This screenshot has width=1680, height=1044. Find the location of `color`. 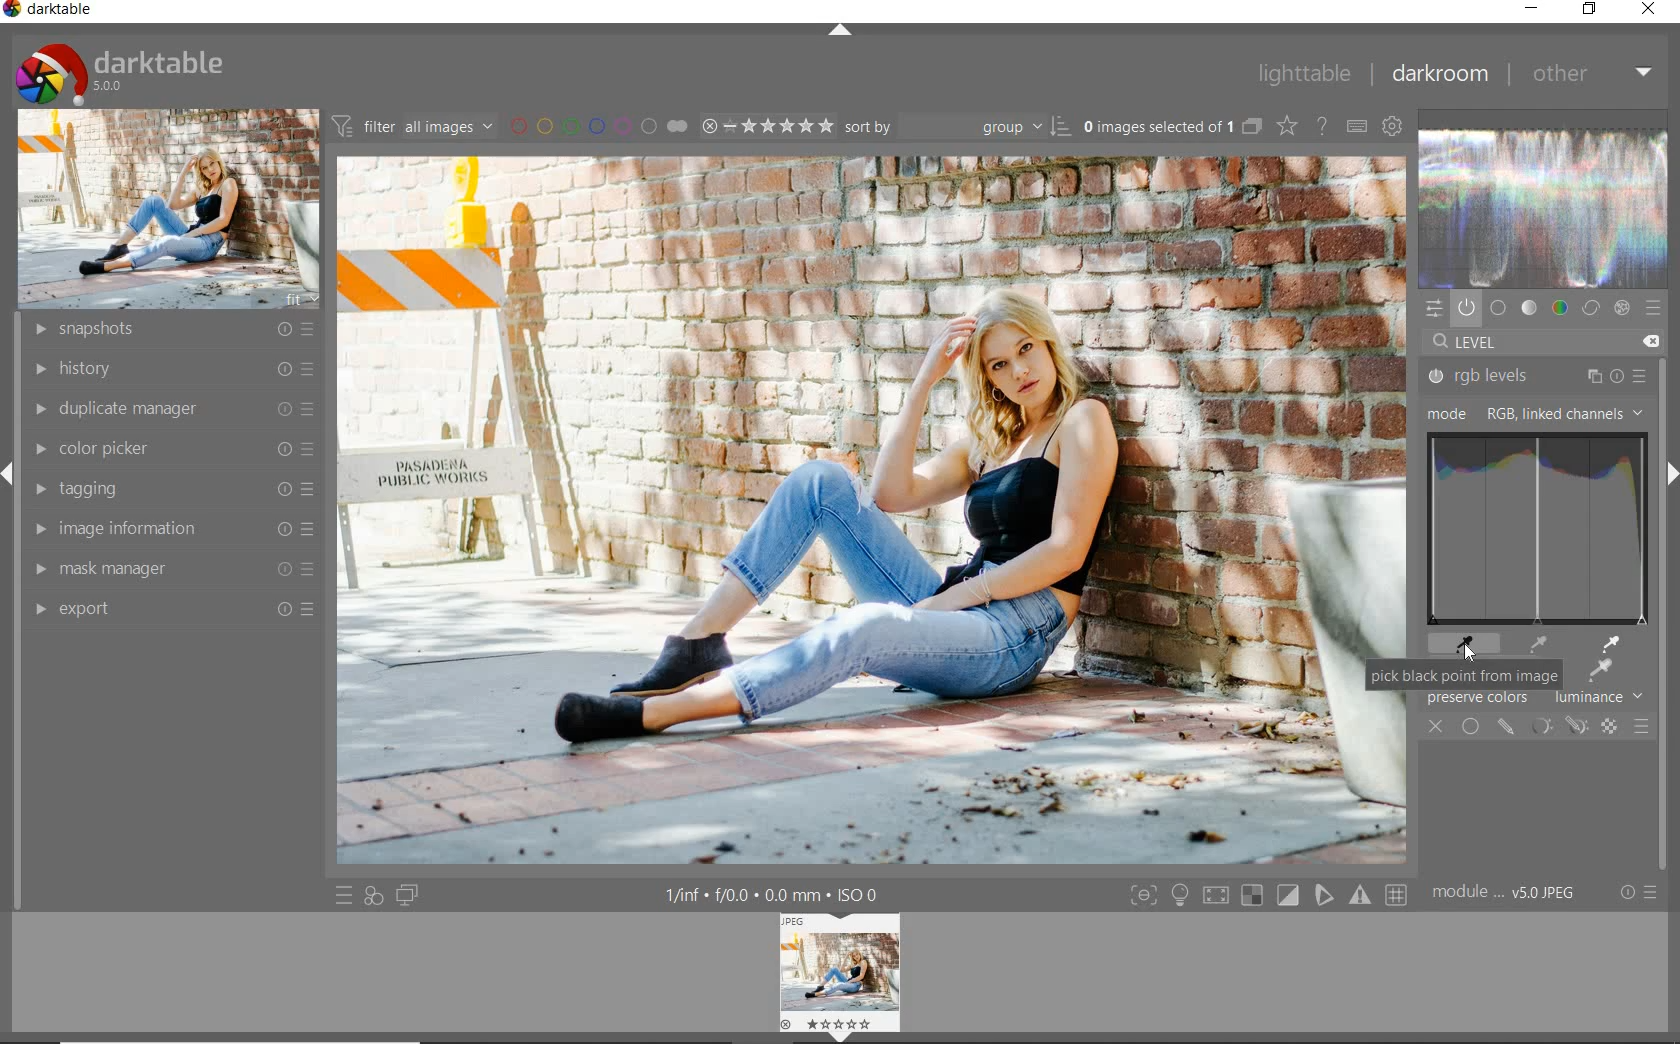

color is located at coordinates (1558, 306).